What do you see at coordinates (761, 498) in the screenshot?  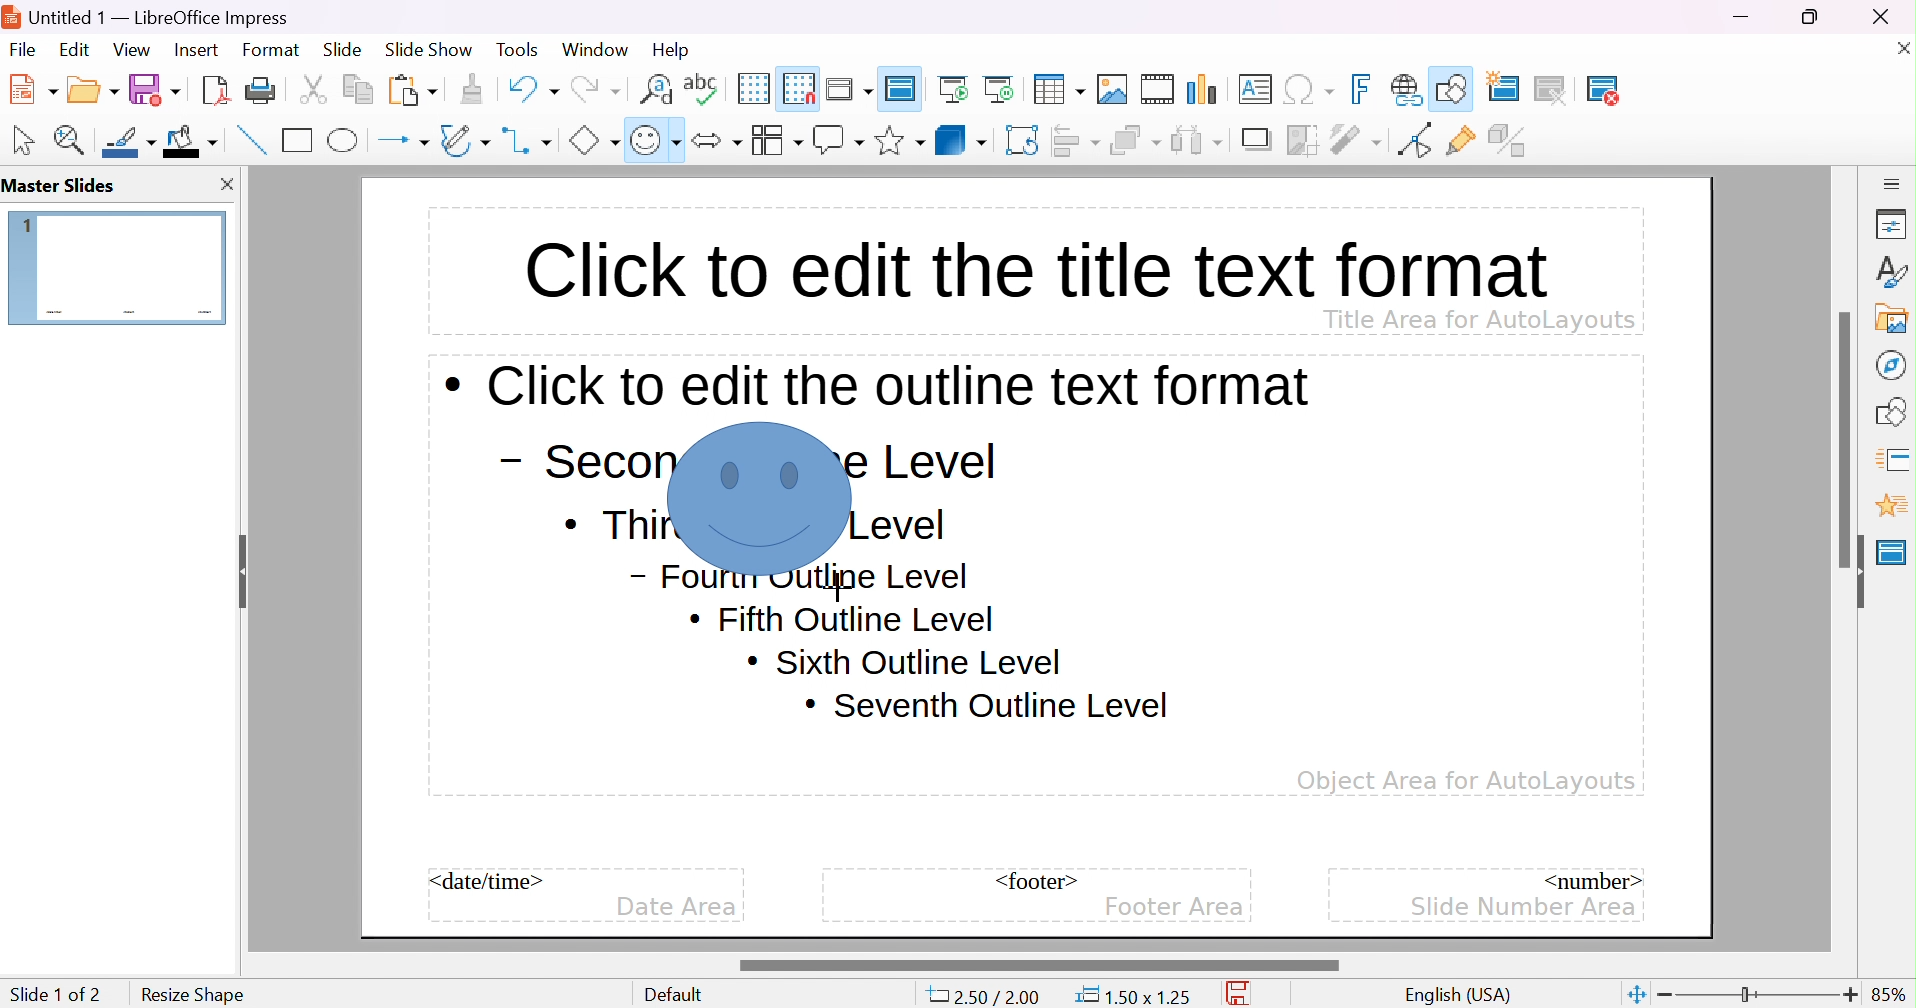 I see `symbol` at bounding box center [761, 498].